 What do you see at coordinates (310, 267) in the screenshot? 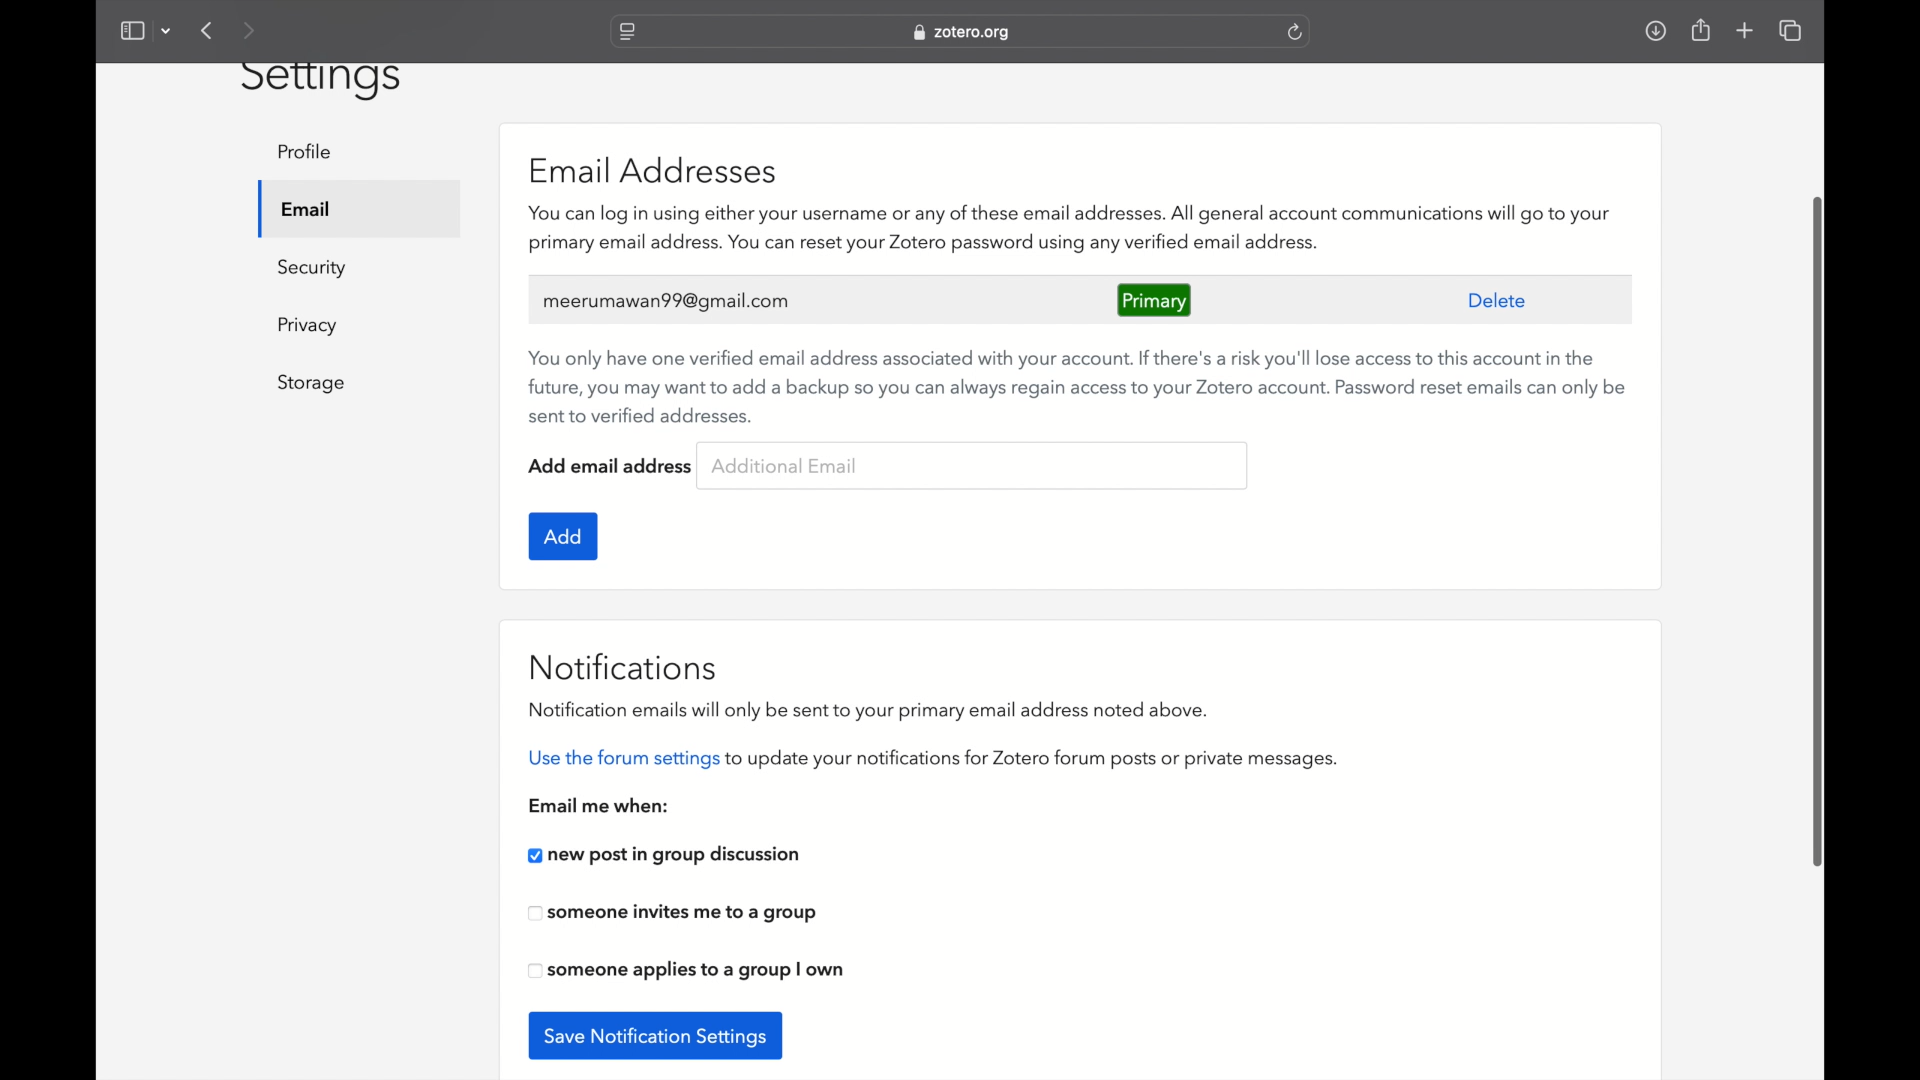
I see `security` at bounding box center [310, 267].